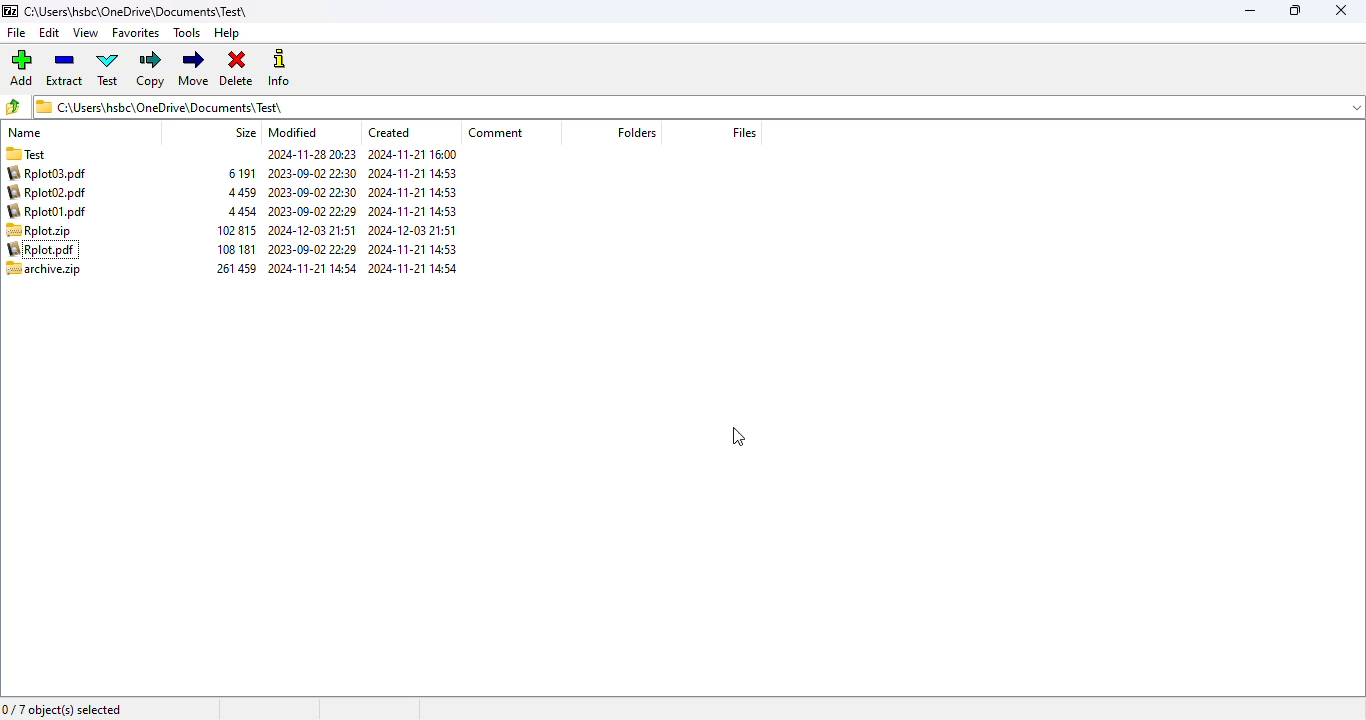 The image size is (1366, 720). Describe the element at coordinates (109, 69) in the screenshot. I see `test` at that location.